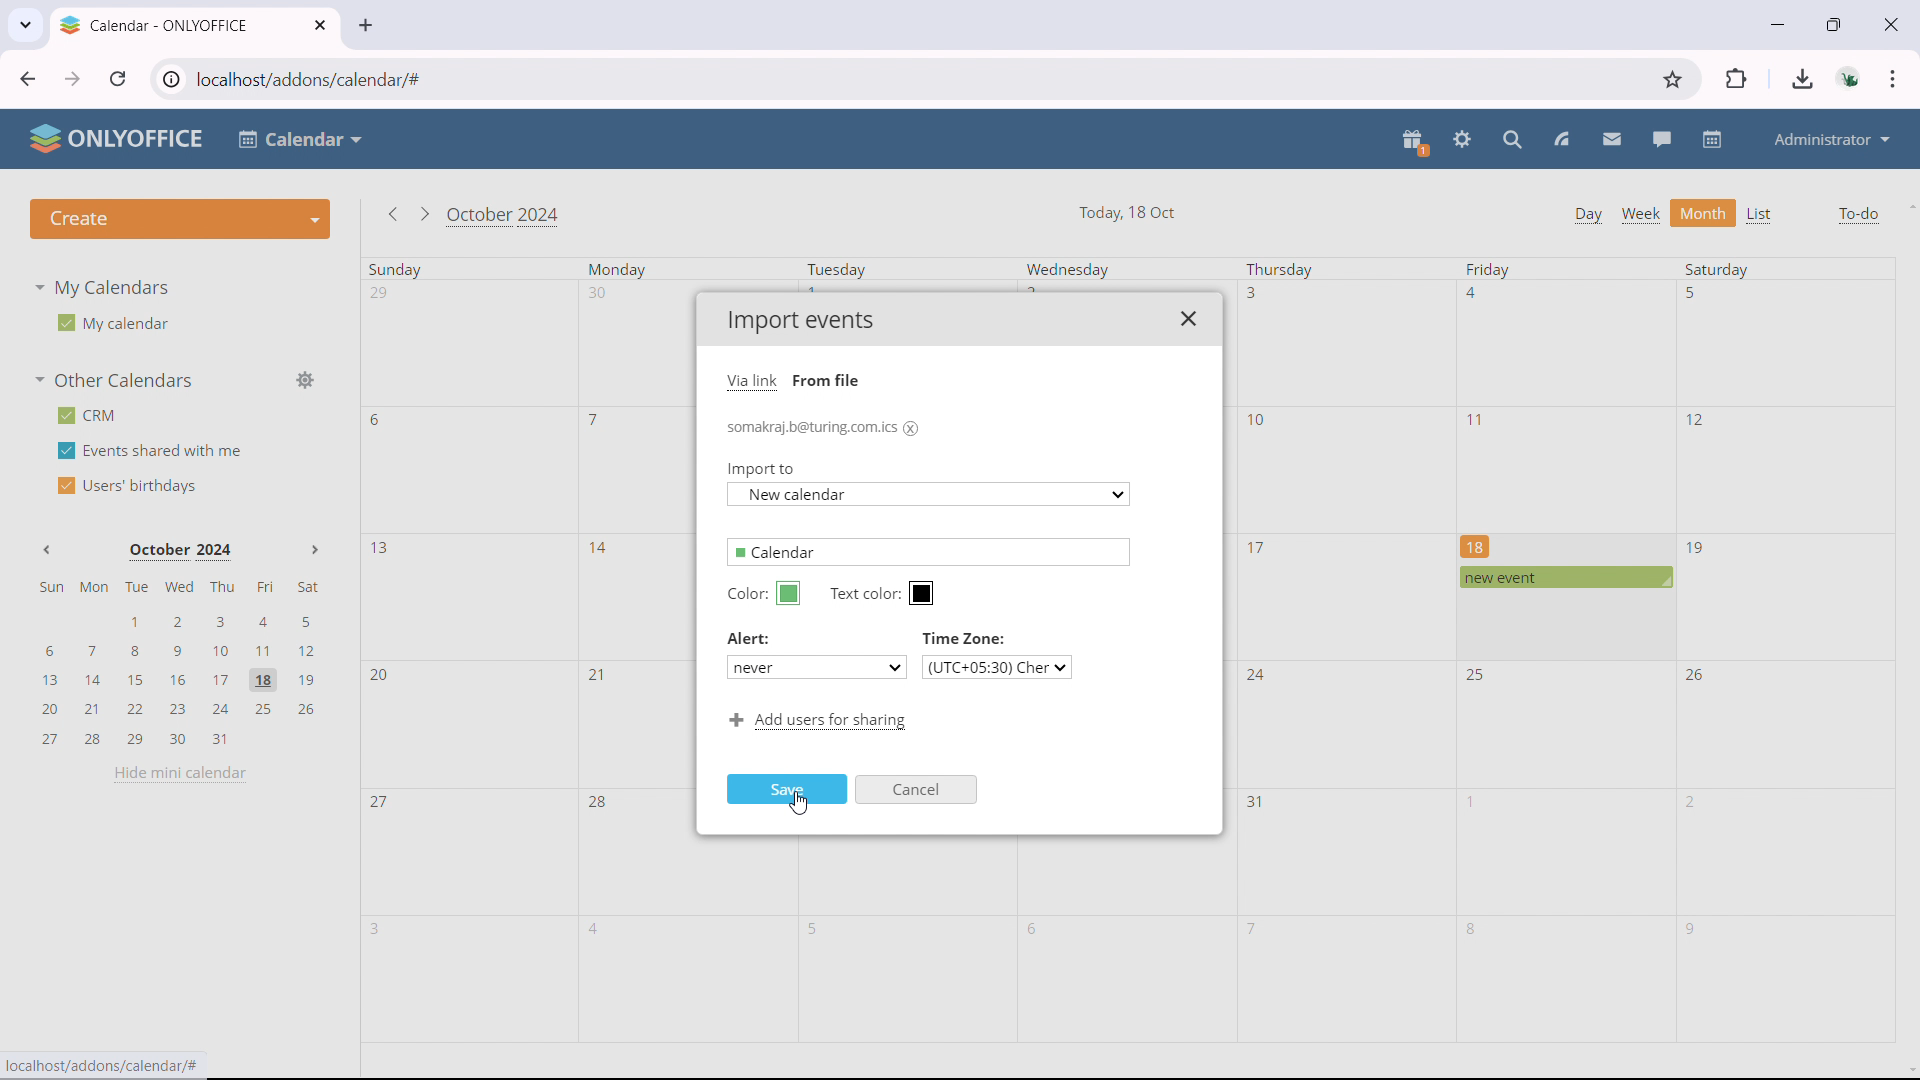 The image size is (1920, 1080). What do you see at coordinates (506, 218) in the screenshot?
I see `October 2024` at bounding box center [506, 218].